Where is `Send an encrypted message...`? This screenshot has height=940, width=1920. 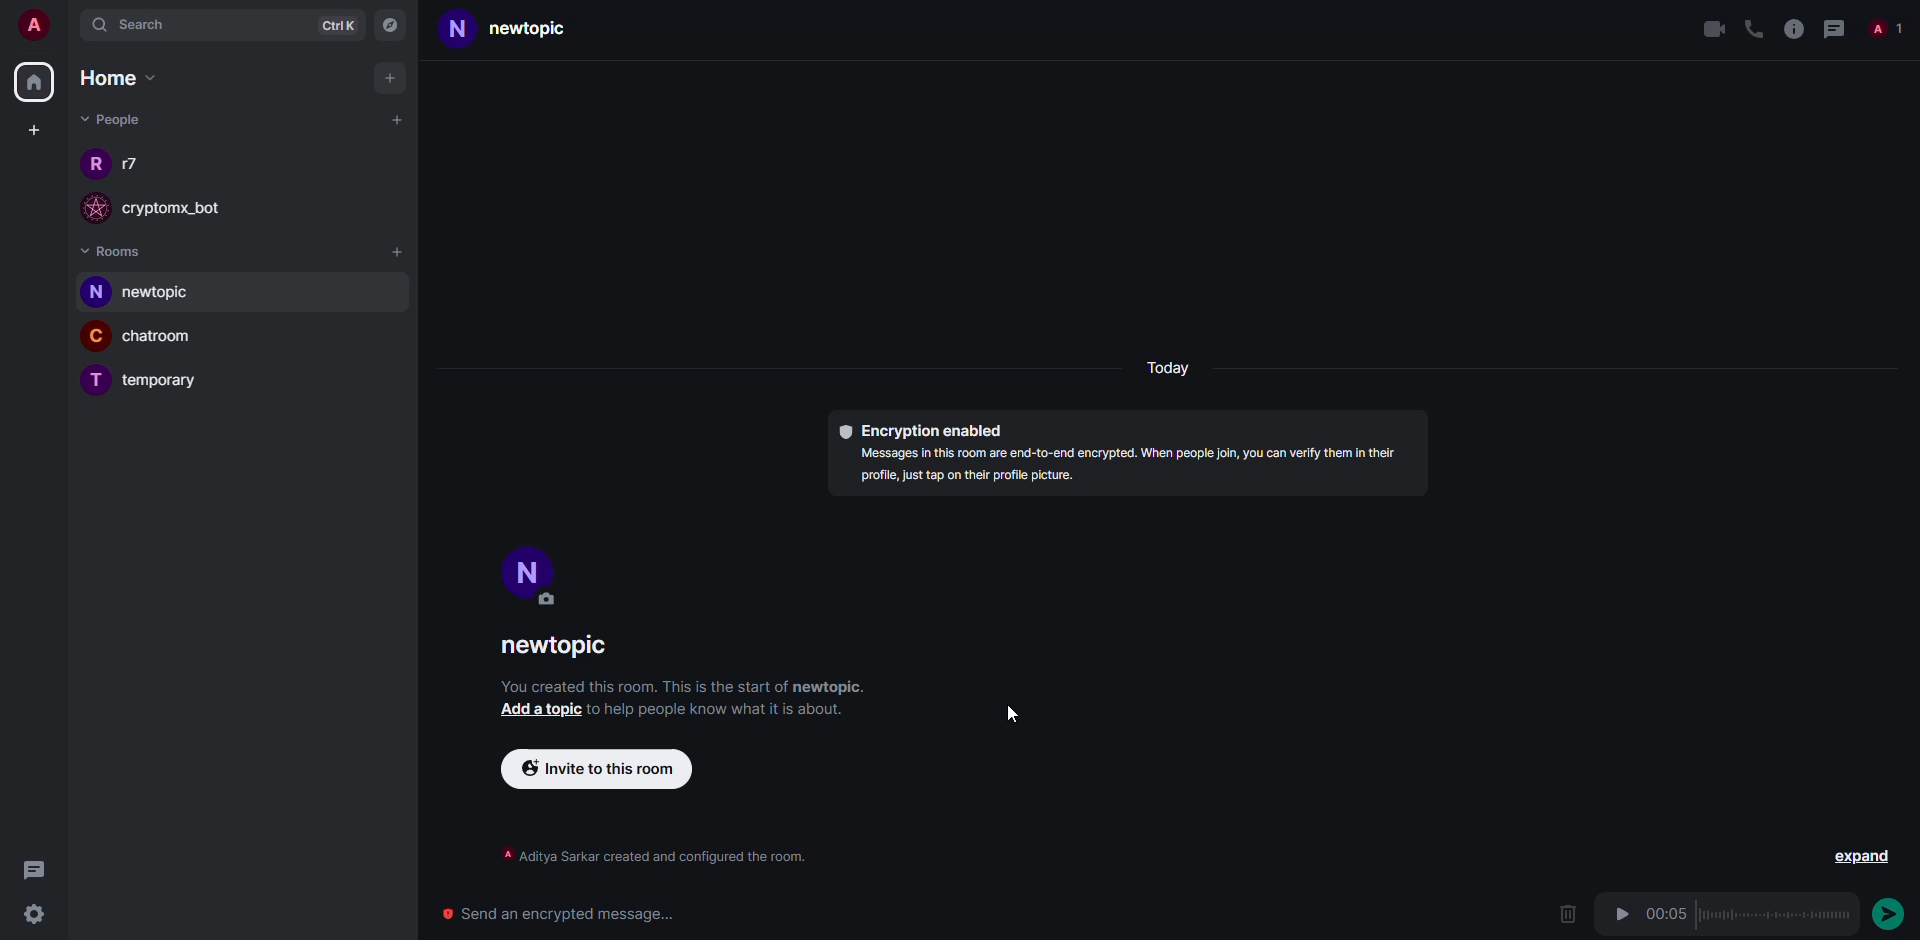 Send an encrypted message... is located at coordinates (571, 915).